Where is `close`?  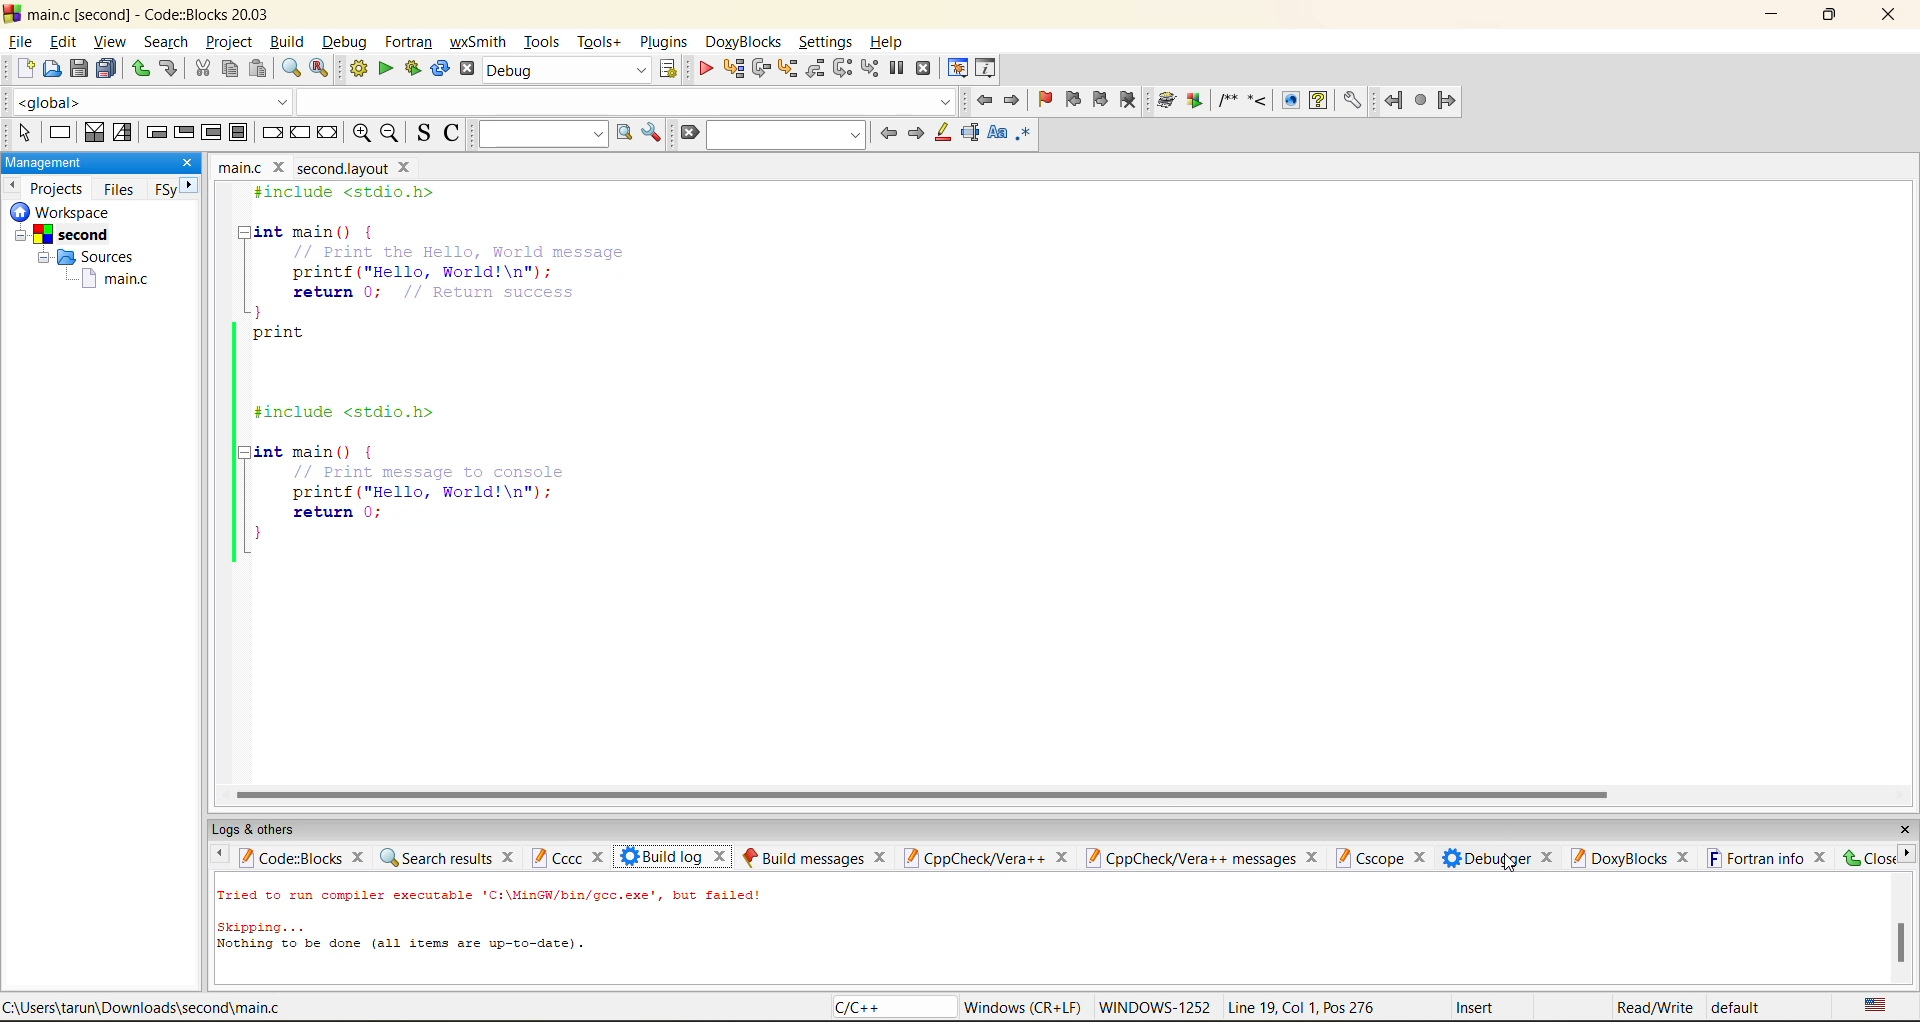
close is located at coordinates (190, 163).